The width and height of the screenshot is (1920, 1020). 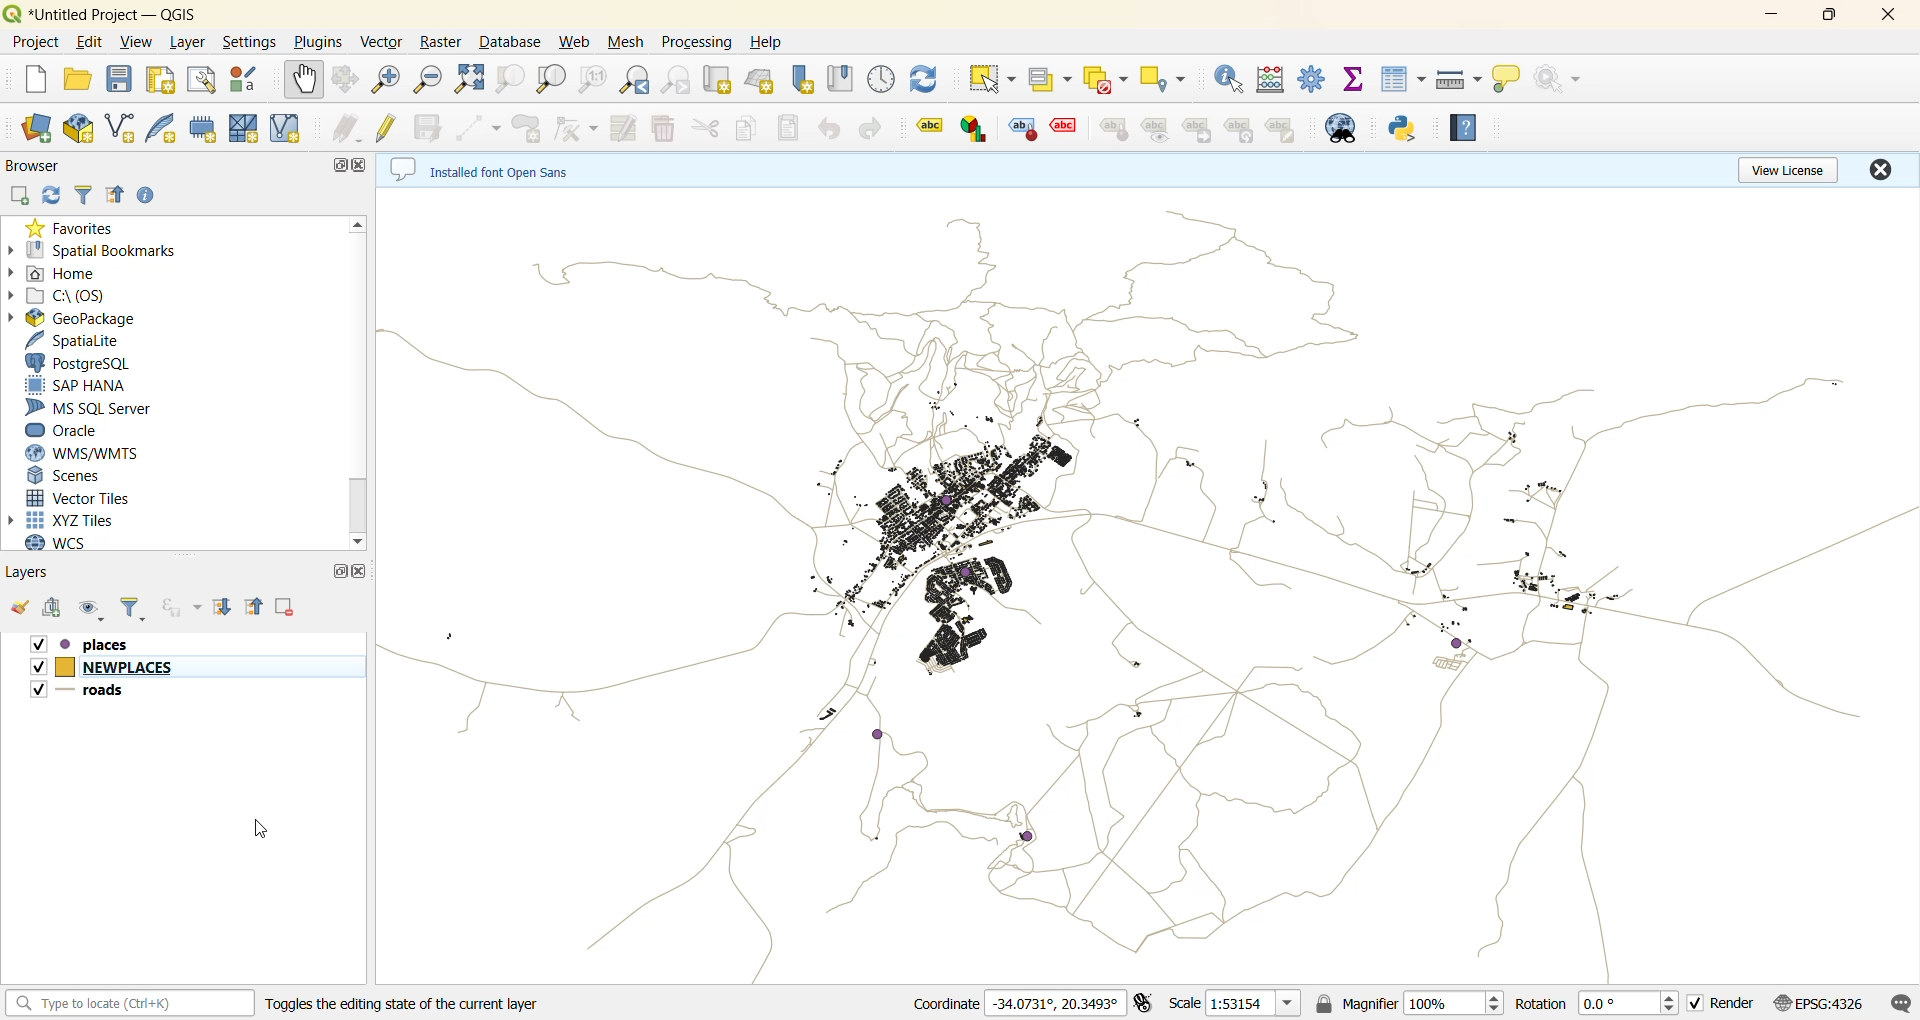 I want to click on digitize, so click(x=480, y=127).